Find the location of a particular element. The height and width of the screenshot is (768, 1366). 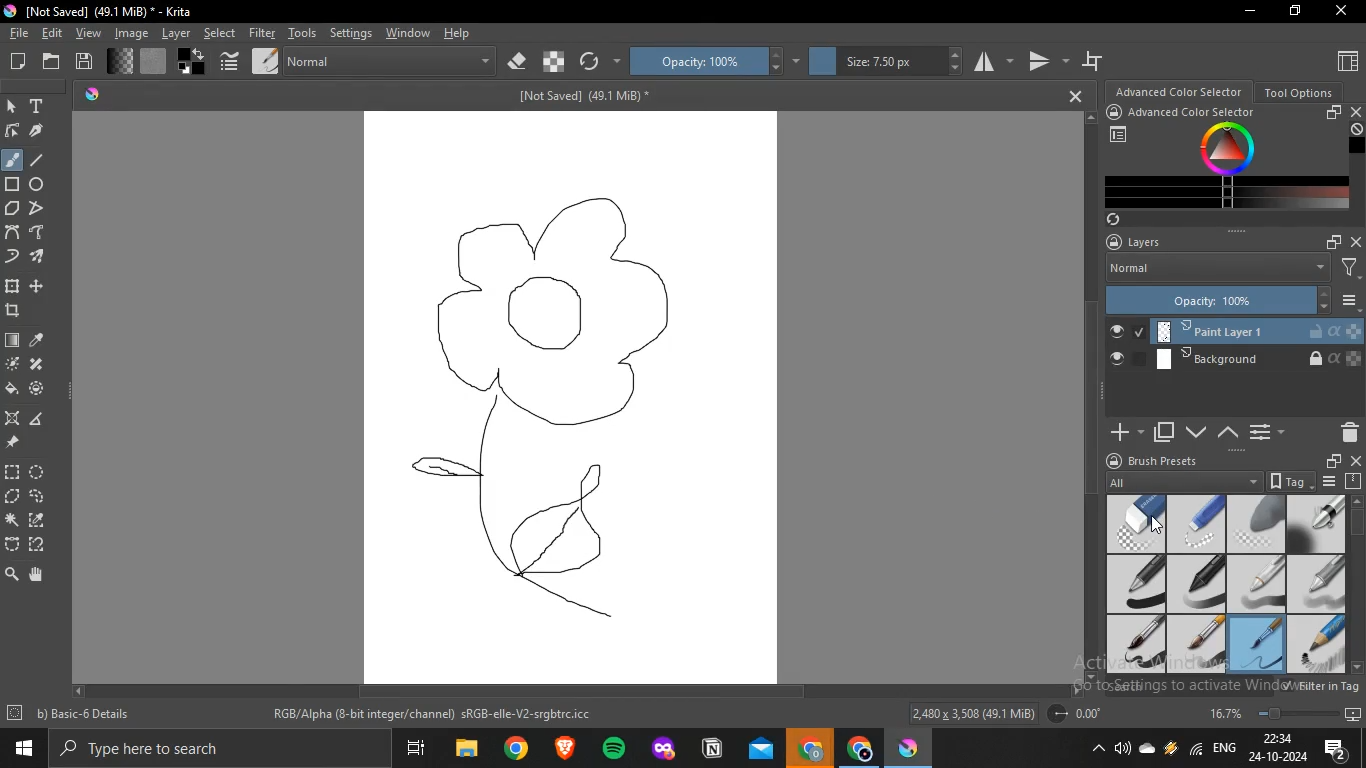

Paint layer is located at coordinates (1235, 328).